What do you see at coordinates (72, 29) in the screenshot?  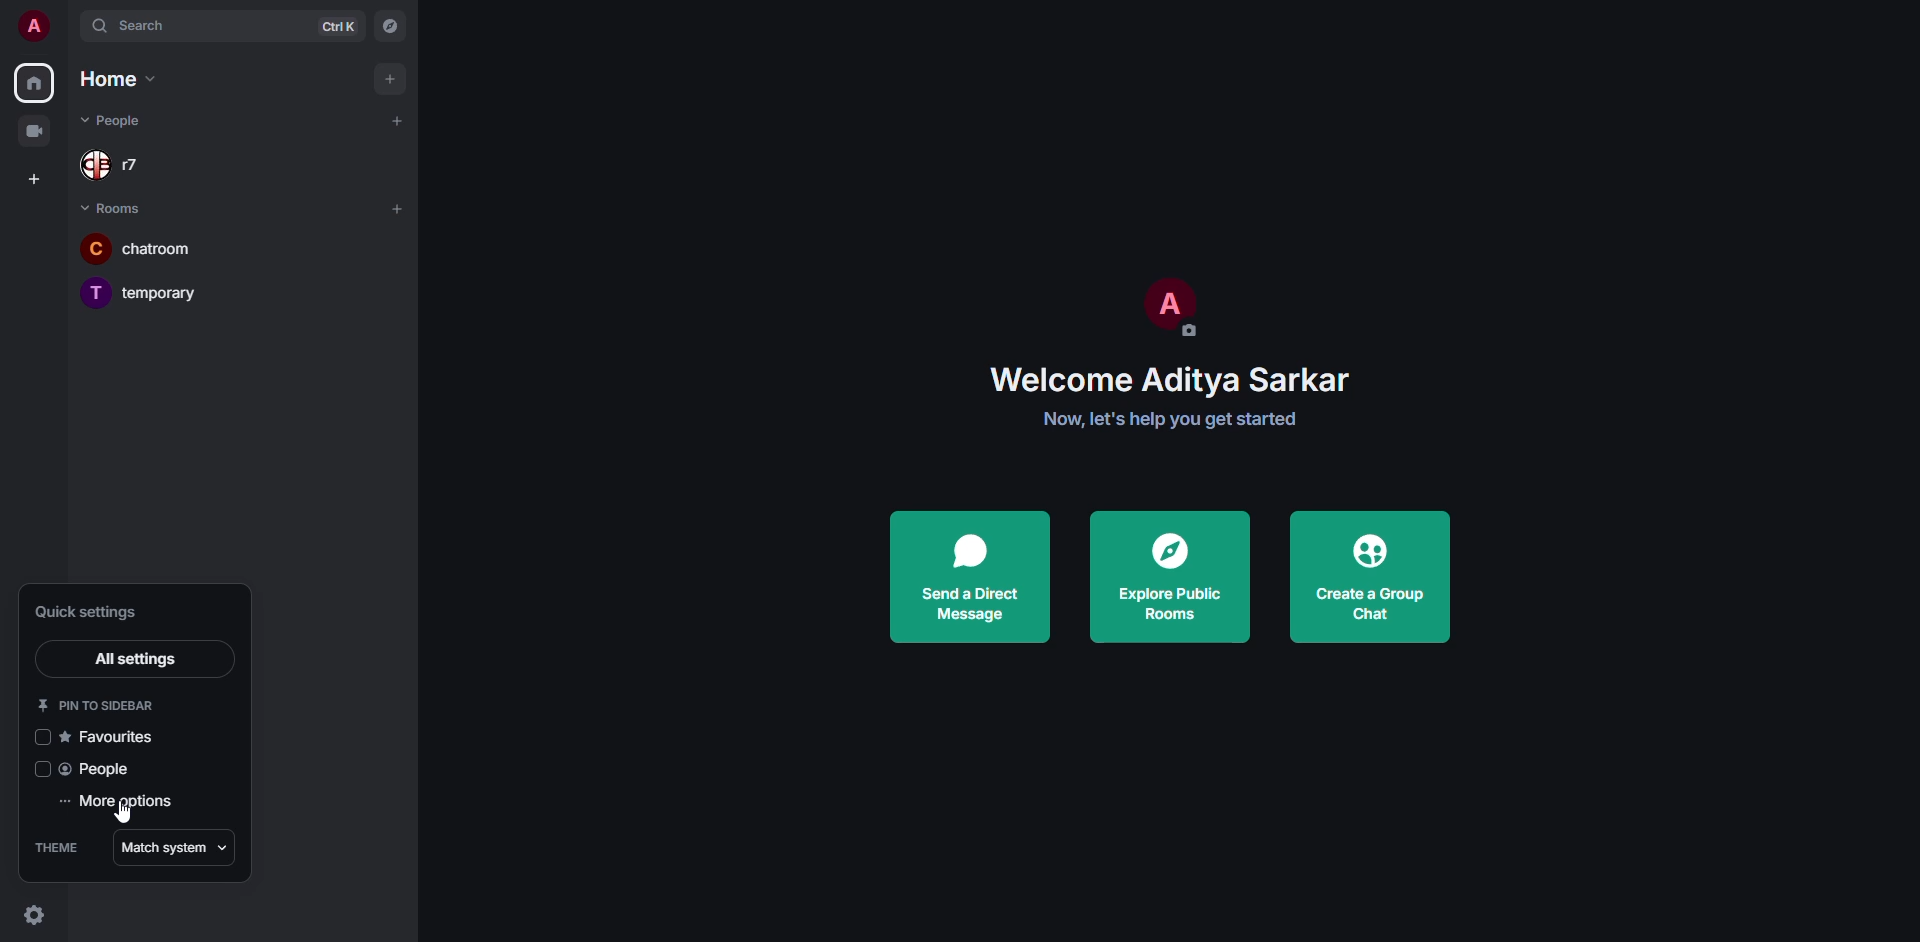 I see `expand` at bounding box center [72, 29].